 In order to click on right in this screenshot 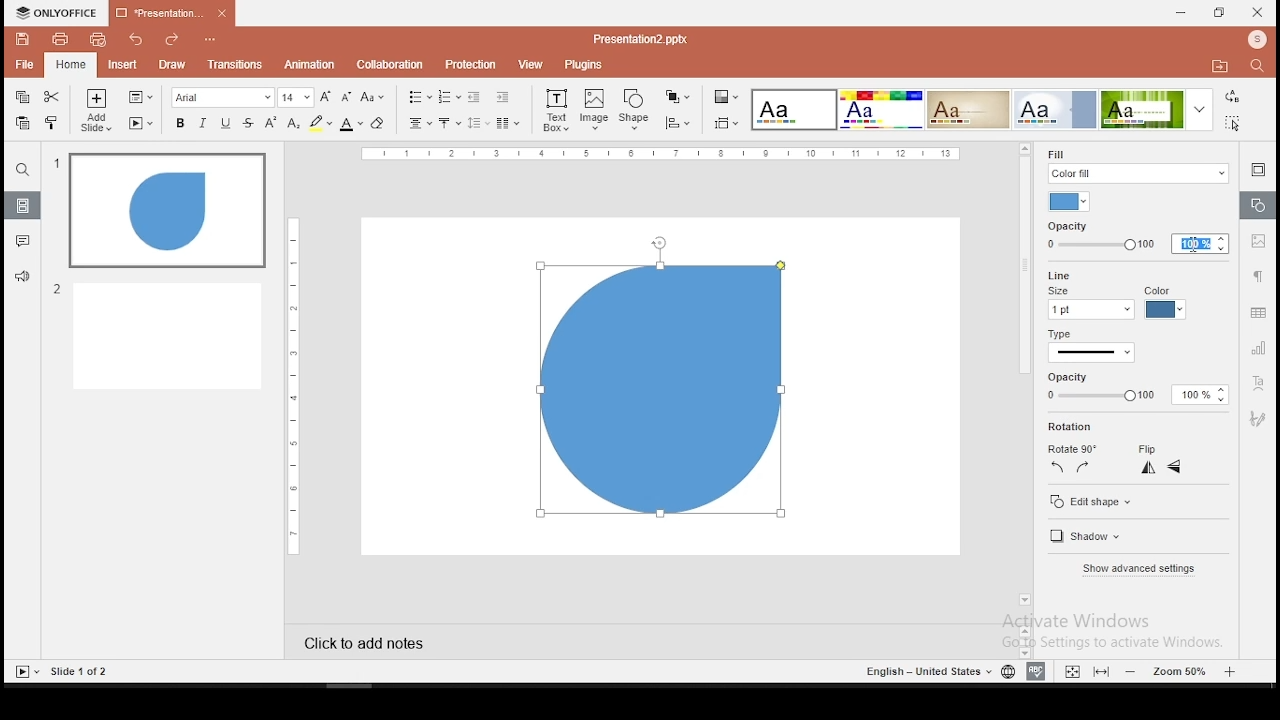, I will do `click(1082, 467)`.